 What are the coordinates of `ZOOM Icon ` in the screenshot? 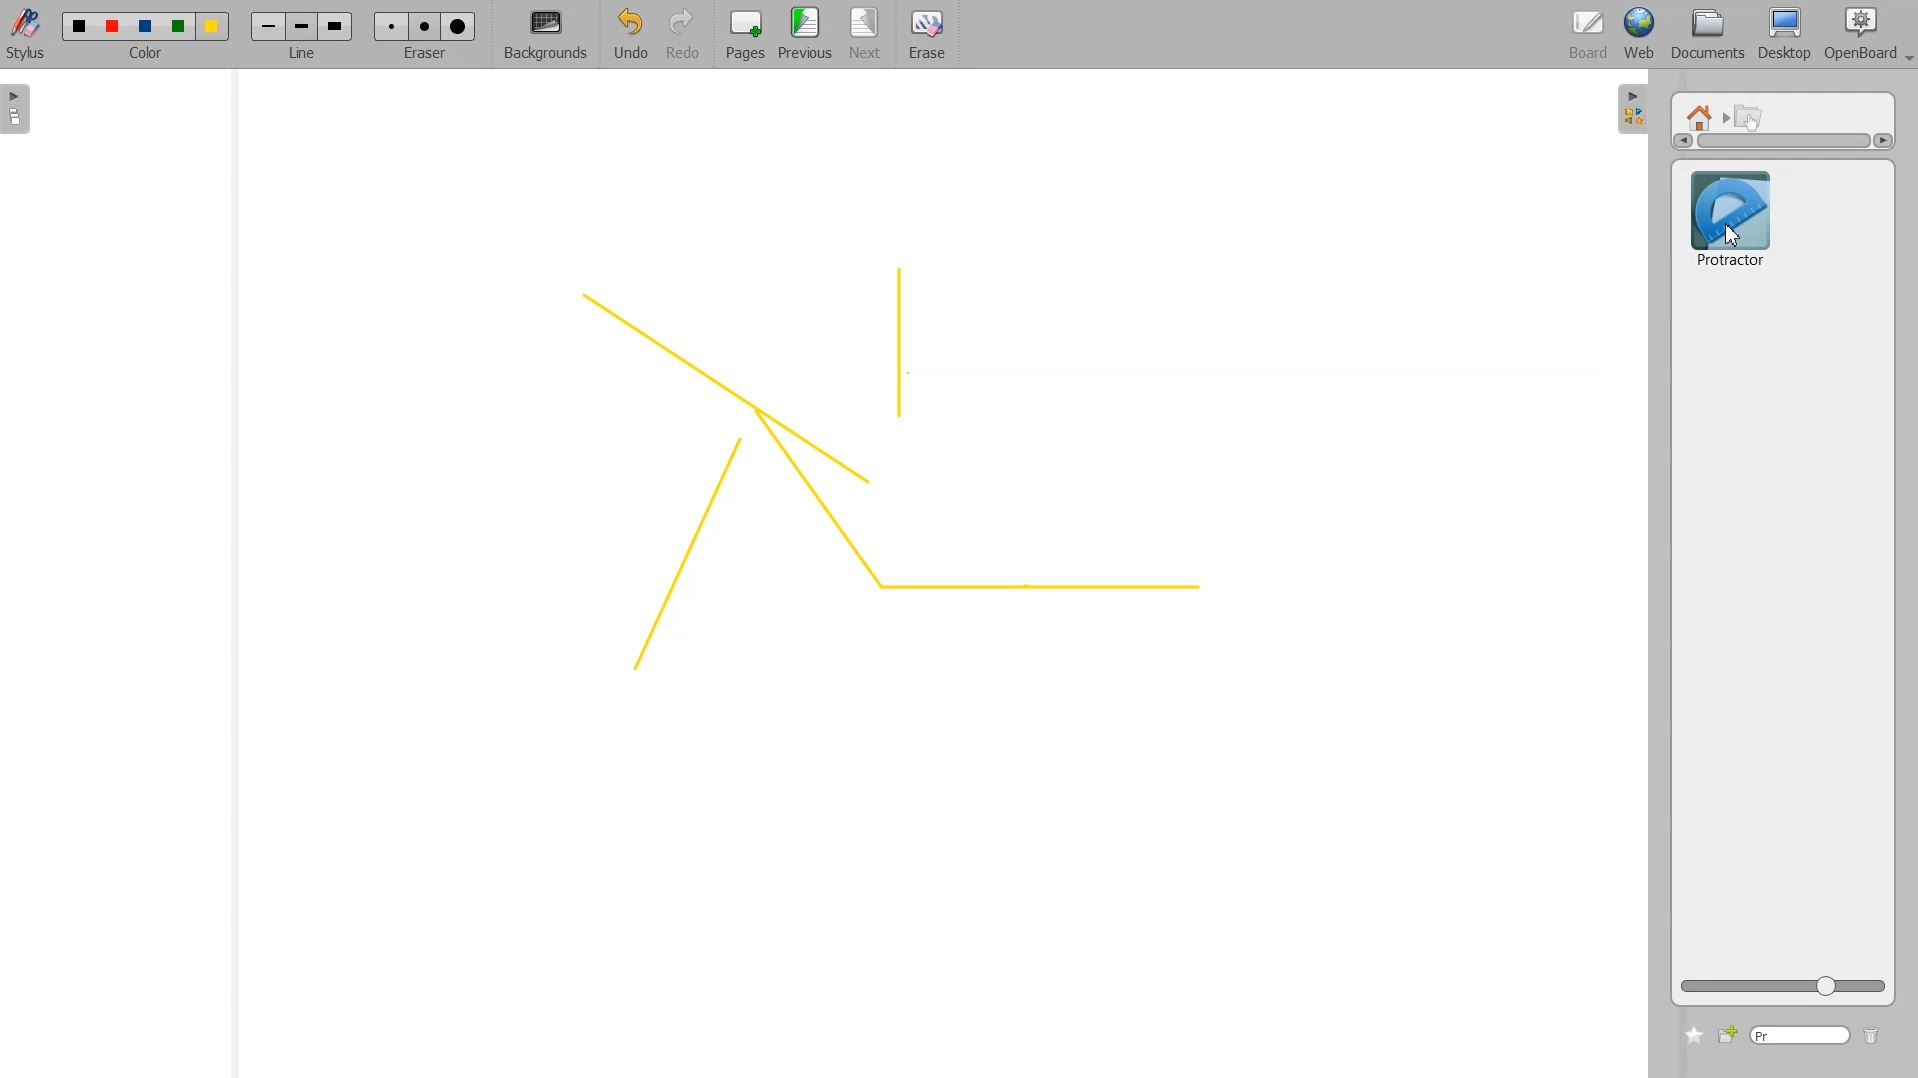 It's located at (1783, 986).